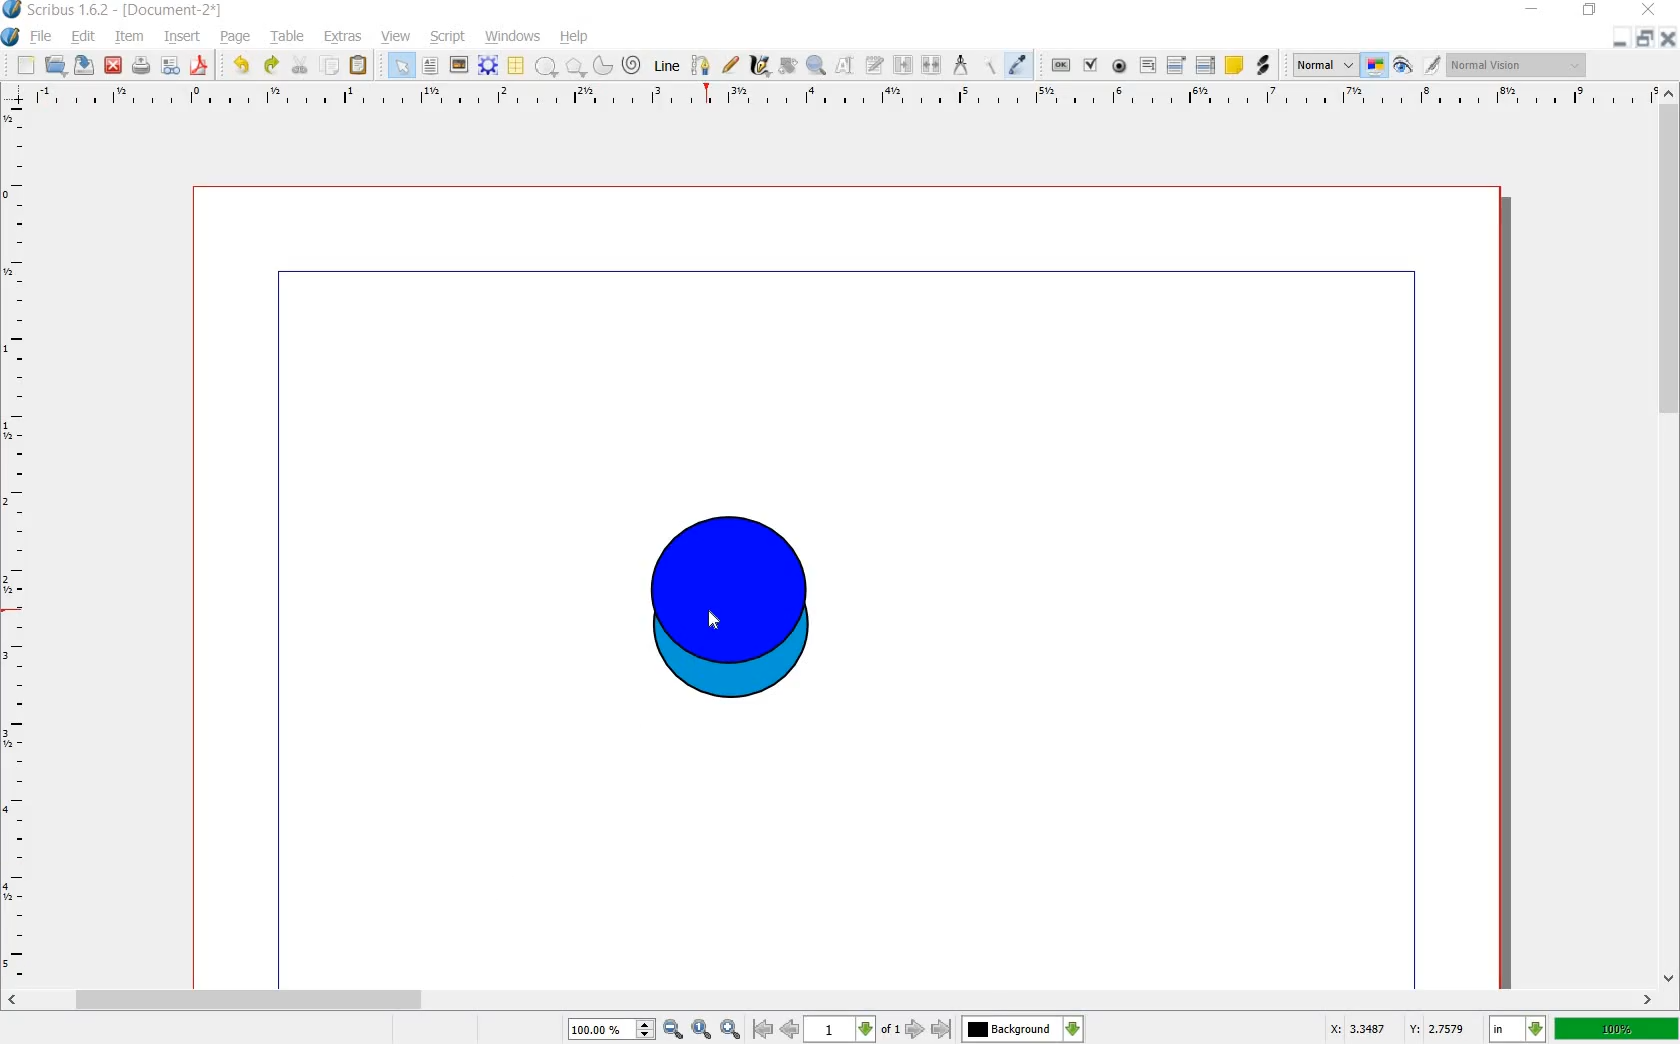 The height and width of the screenshot is (1044, 1680). What do you see at coordinates (875, 67) in the screenshot?
I see `edit text with story editor` at bounding box center [875, 67].